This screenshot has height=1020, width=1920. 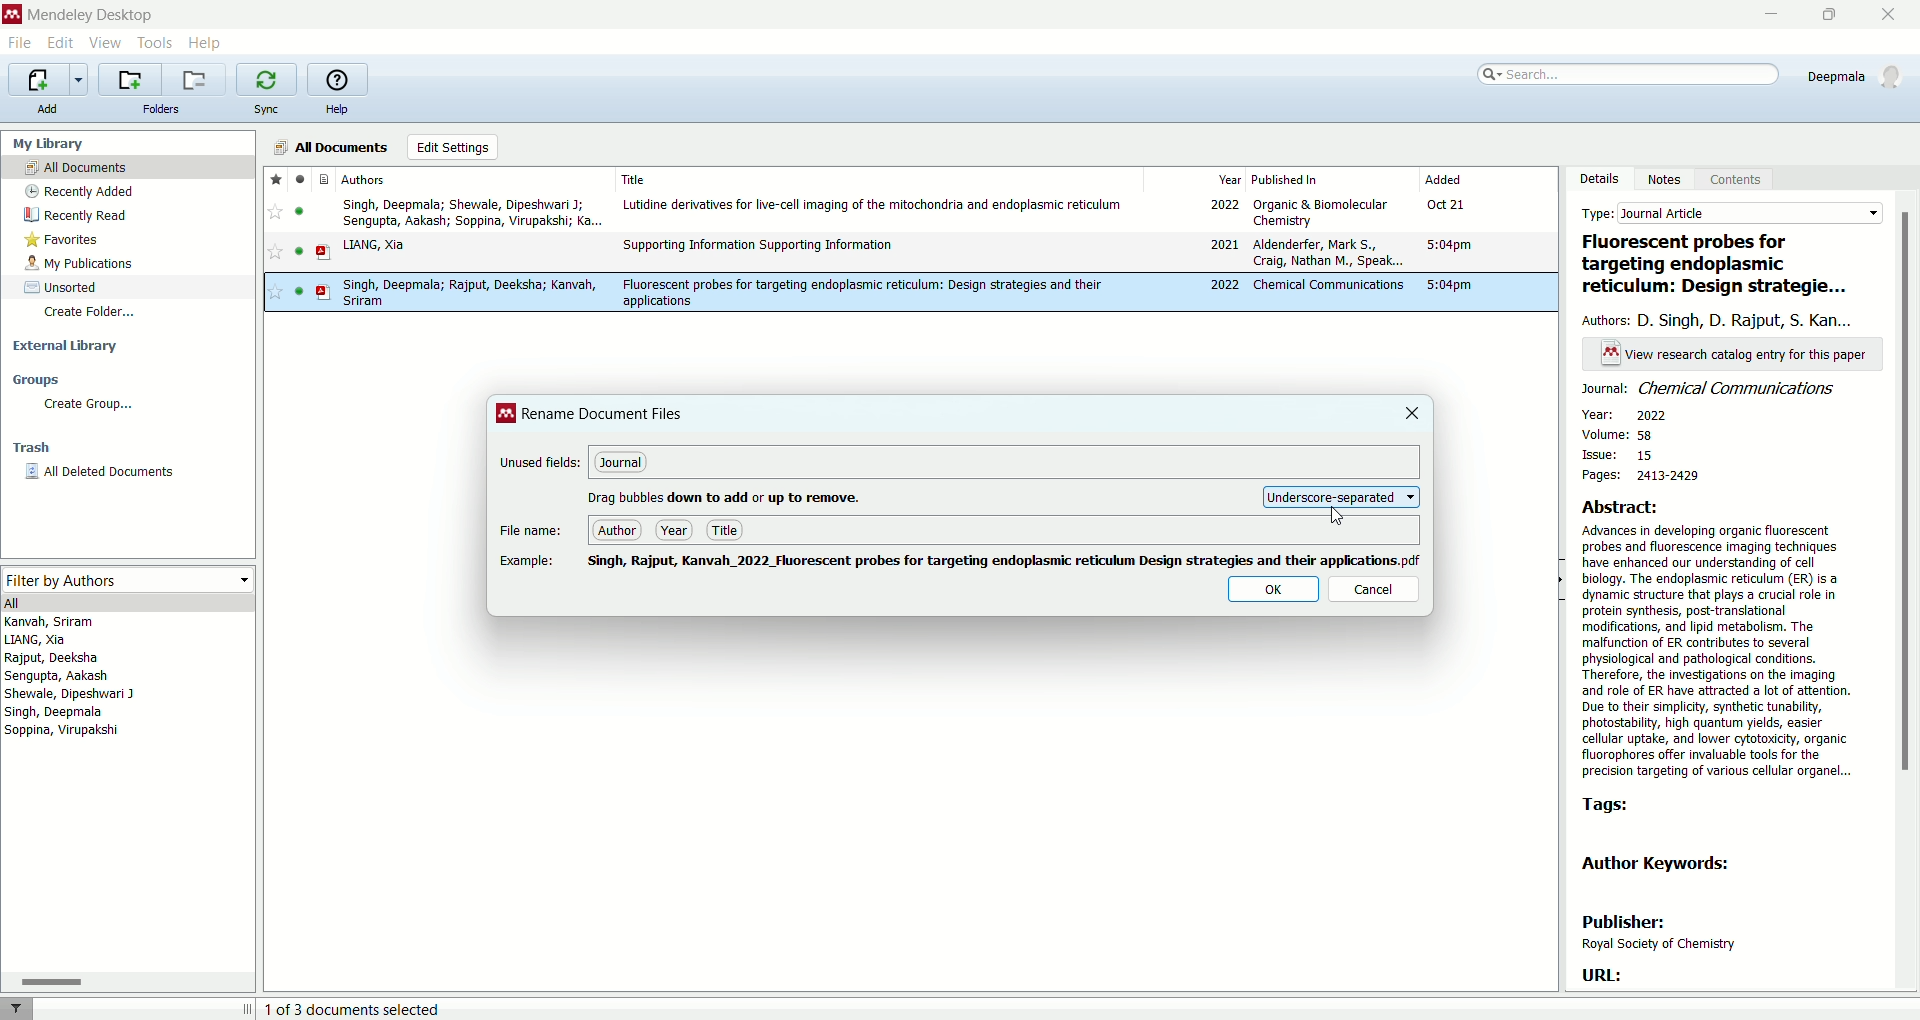 I want to click on read/unread, so click(x=294, y=292).